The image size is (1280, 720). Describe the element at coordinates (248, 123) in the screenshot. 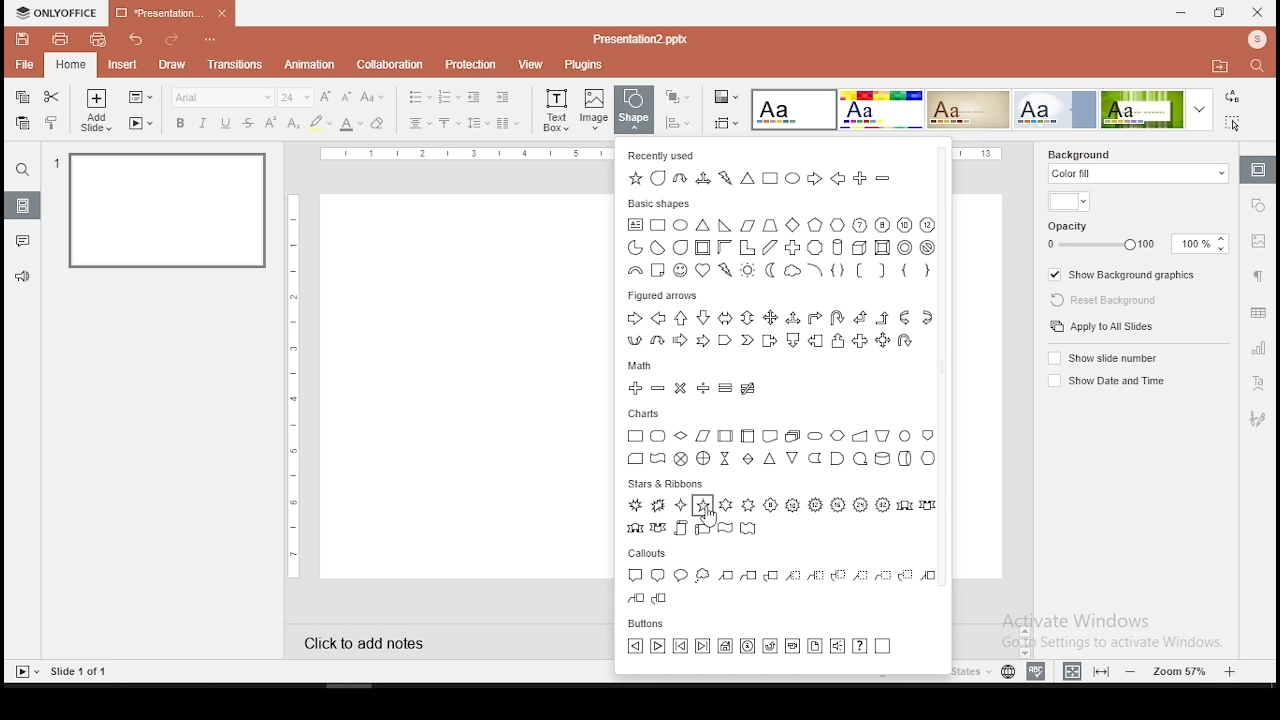

I see `strikethrough` at that location.